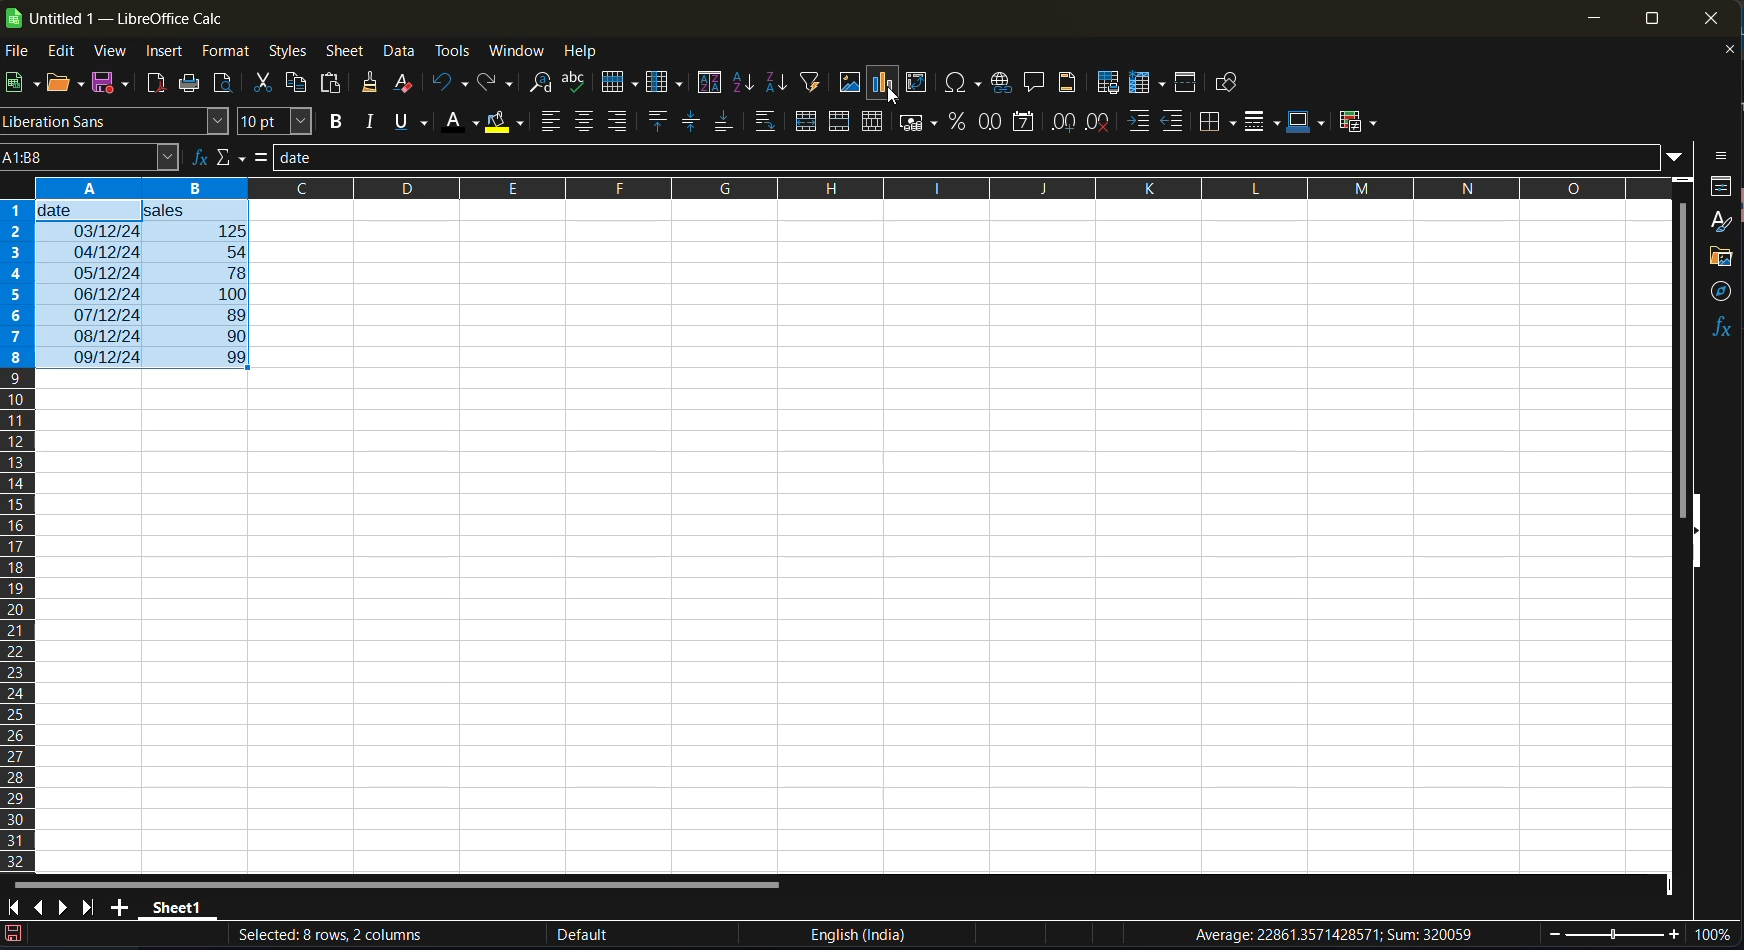  What do you see at coordinates (1721, 156) in the screenshot?
I see `side bar settings` at bounding box center [1721, 156].